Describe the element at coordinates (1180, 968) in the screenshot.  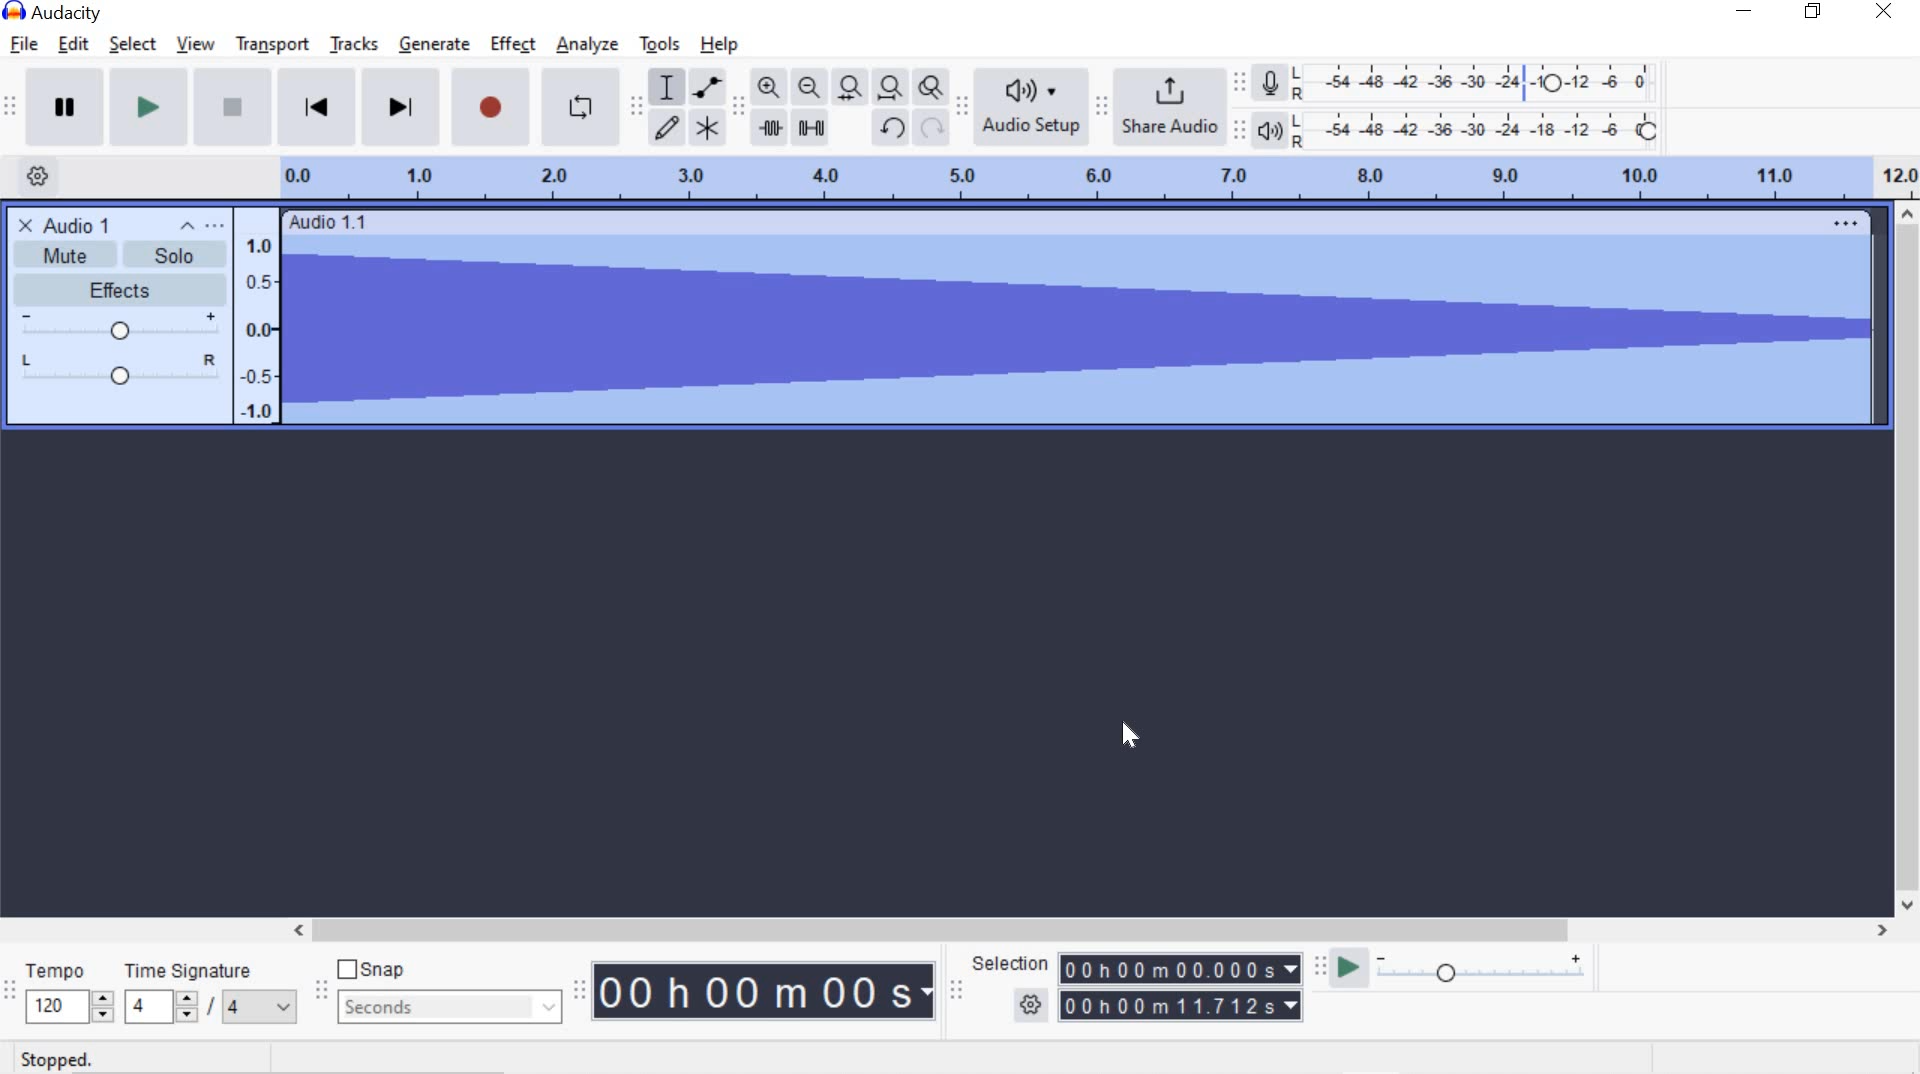
I see `time selection` at that location.